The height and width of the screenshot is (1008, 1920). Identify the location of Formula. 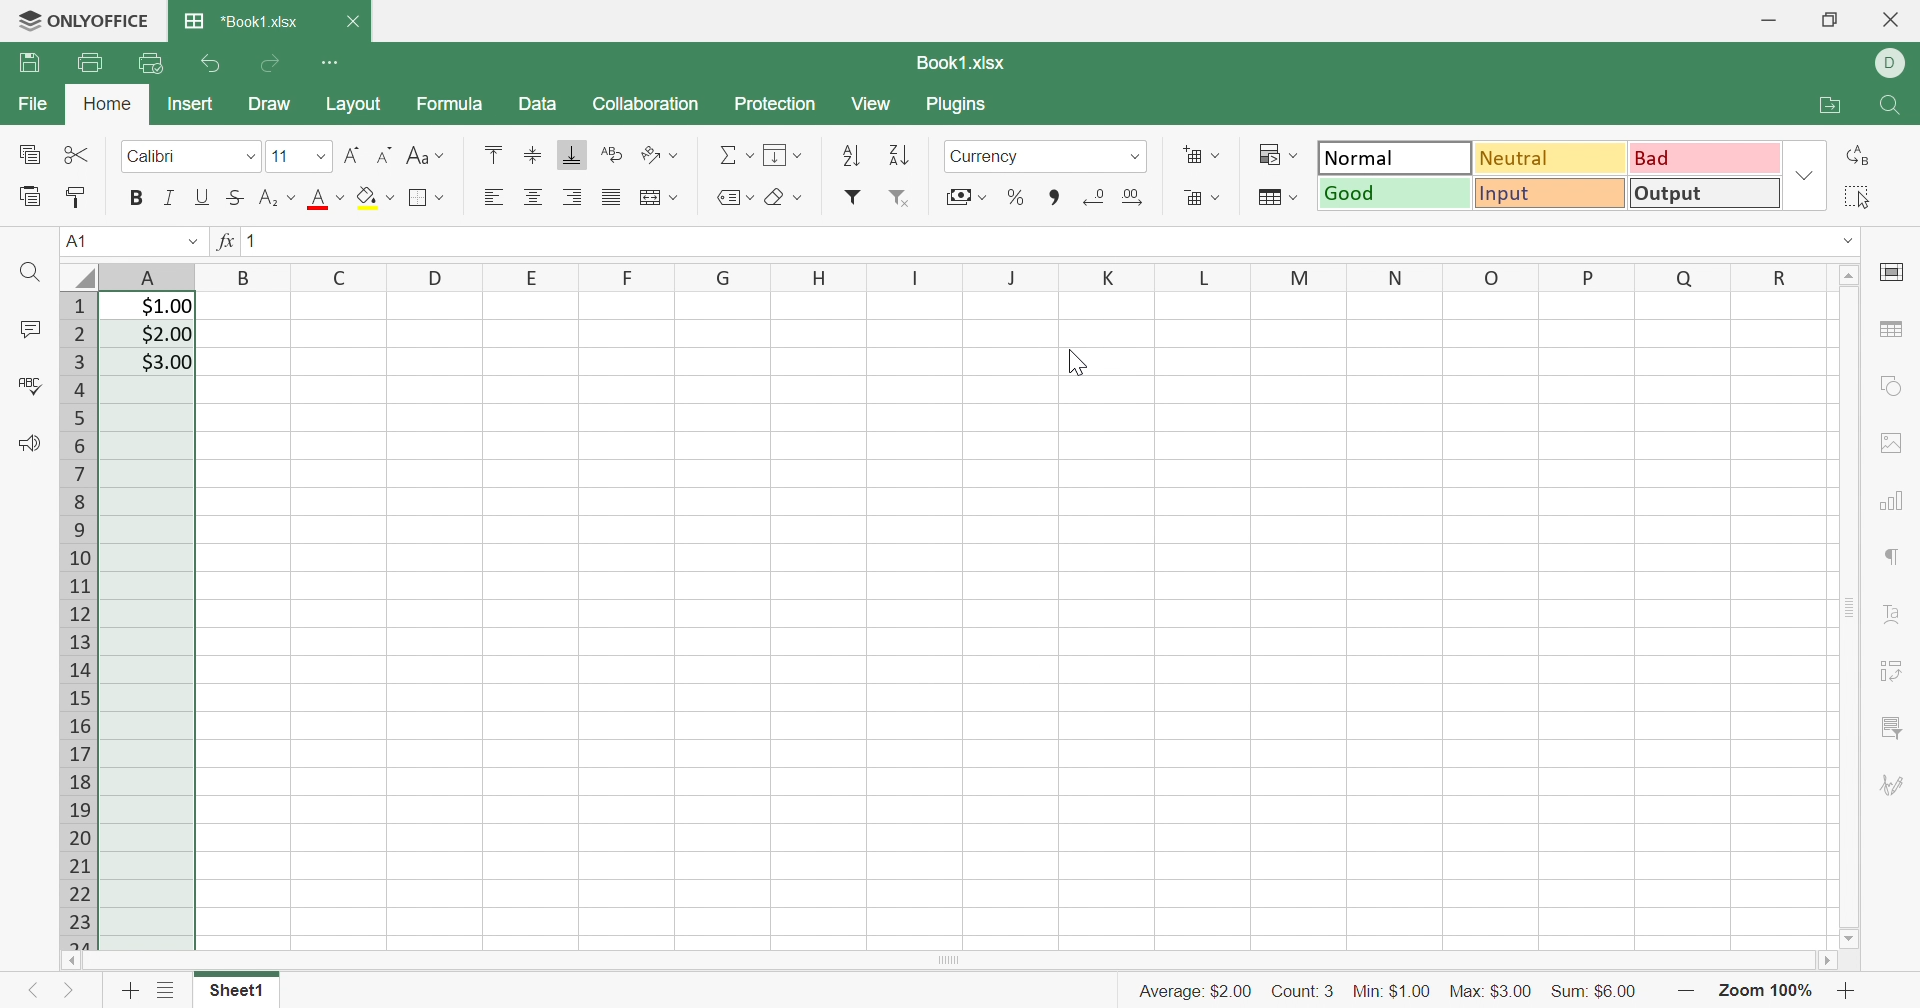
(447, 105).